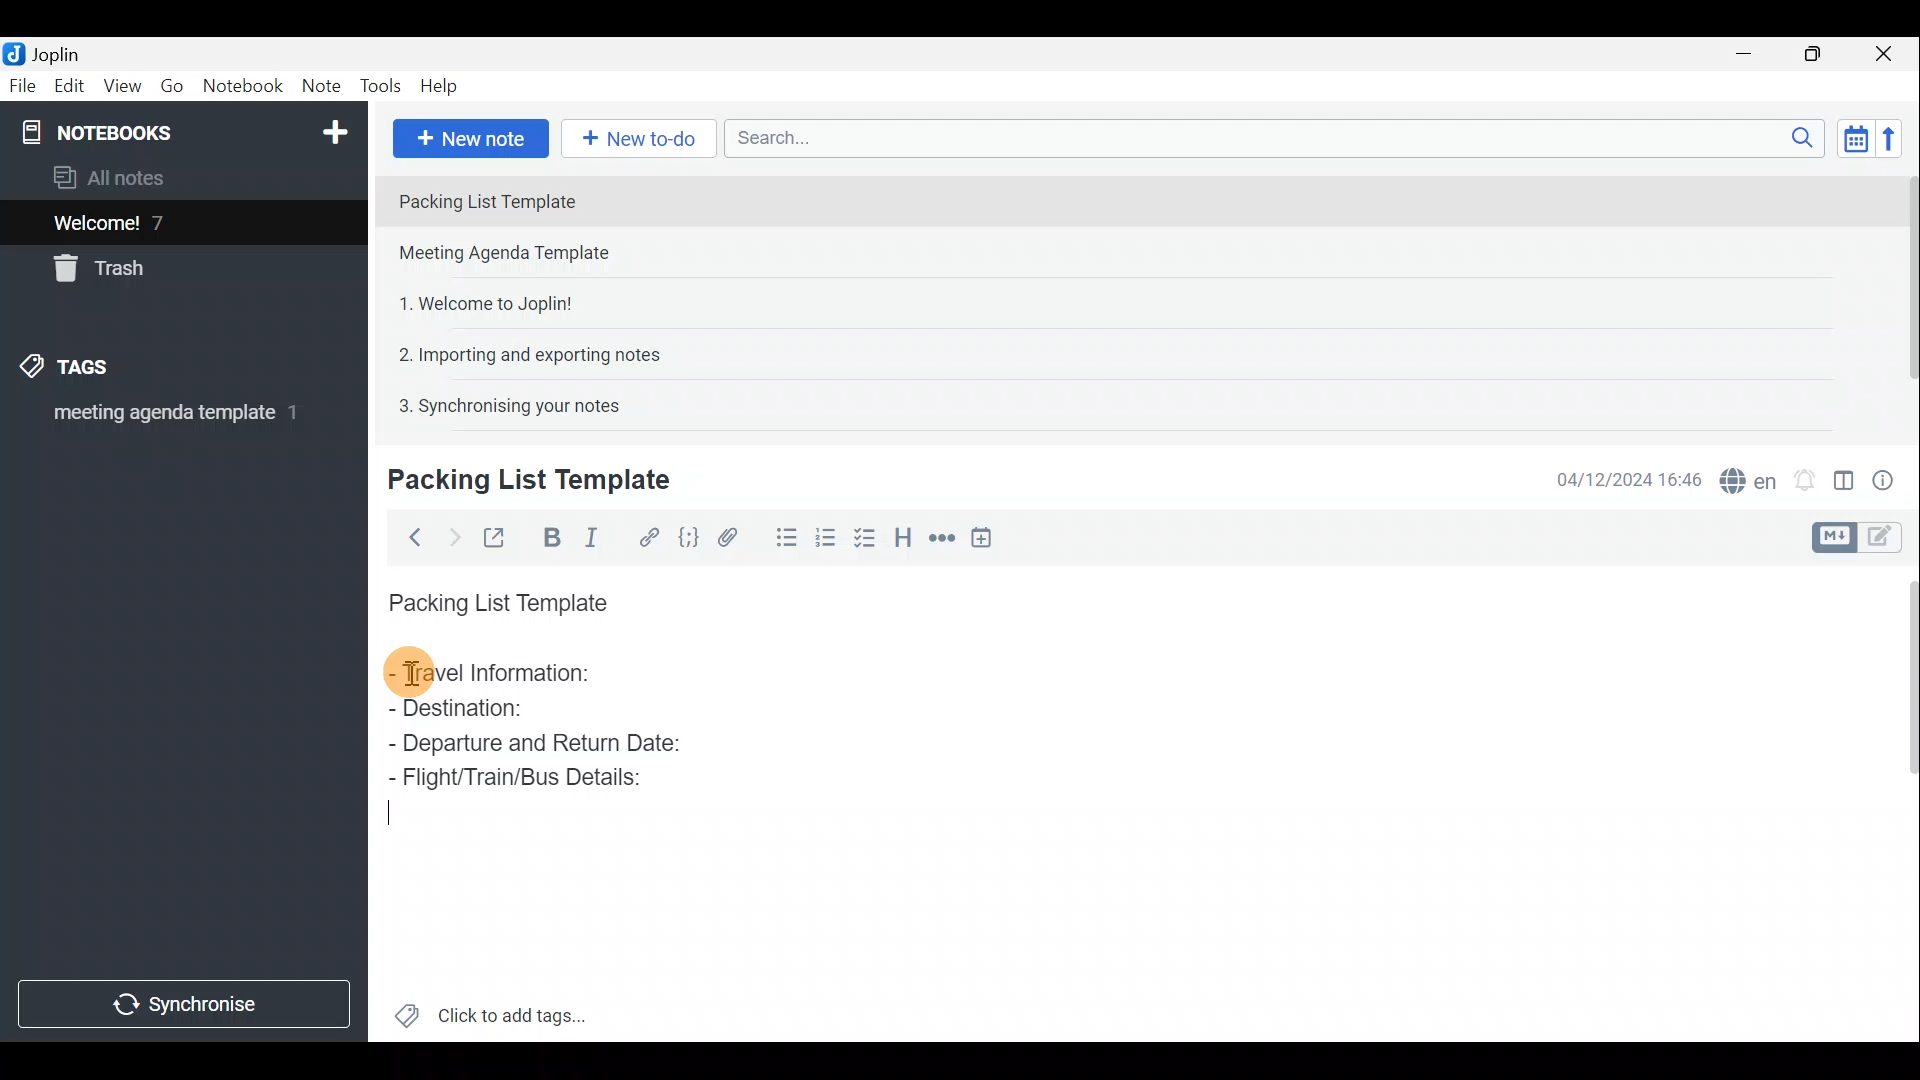  What do you see at coordinates (1843, 474) in the screenshot?
I see `Toggle editor layout` at bounding box center [1843, 474].